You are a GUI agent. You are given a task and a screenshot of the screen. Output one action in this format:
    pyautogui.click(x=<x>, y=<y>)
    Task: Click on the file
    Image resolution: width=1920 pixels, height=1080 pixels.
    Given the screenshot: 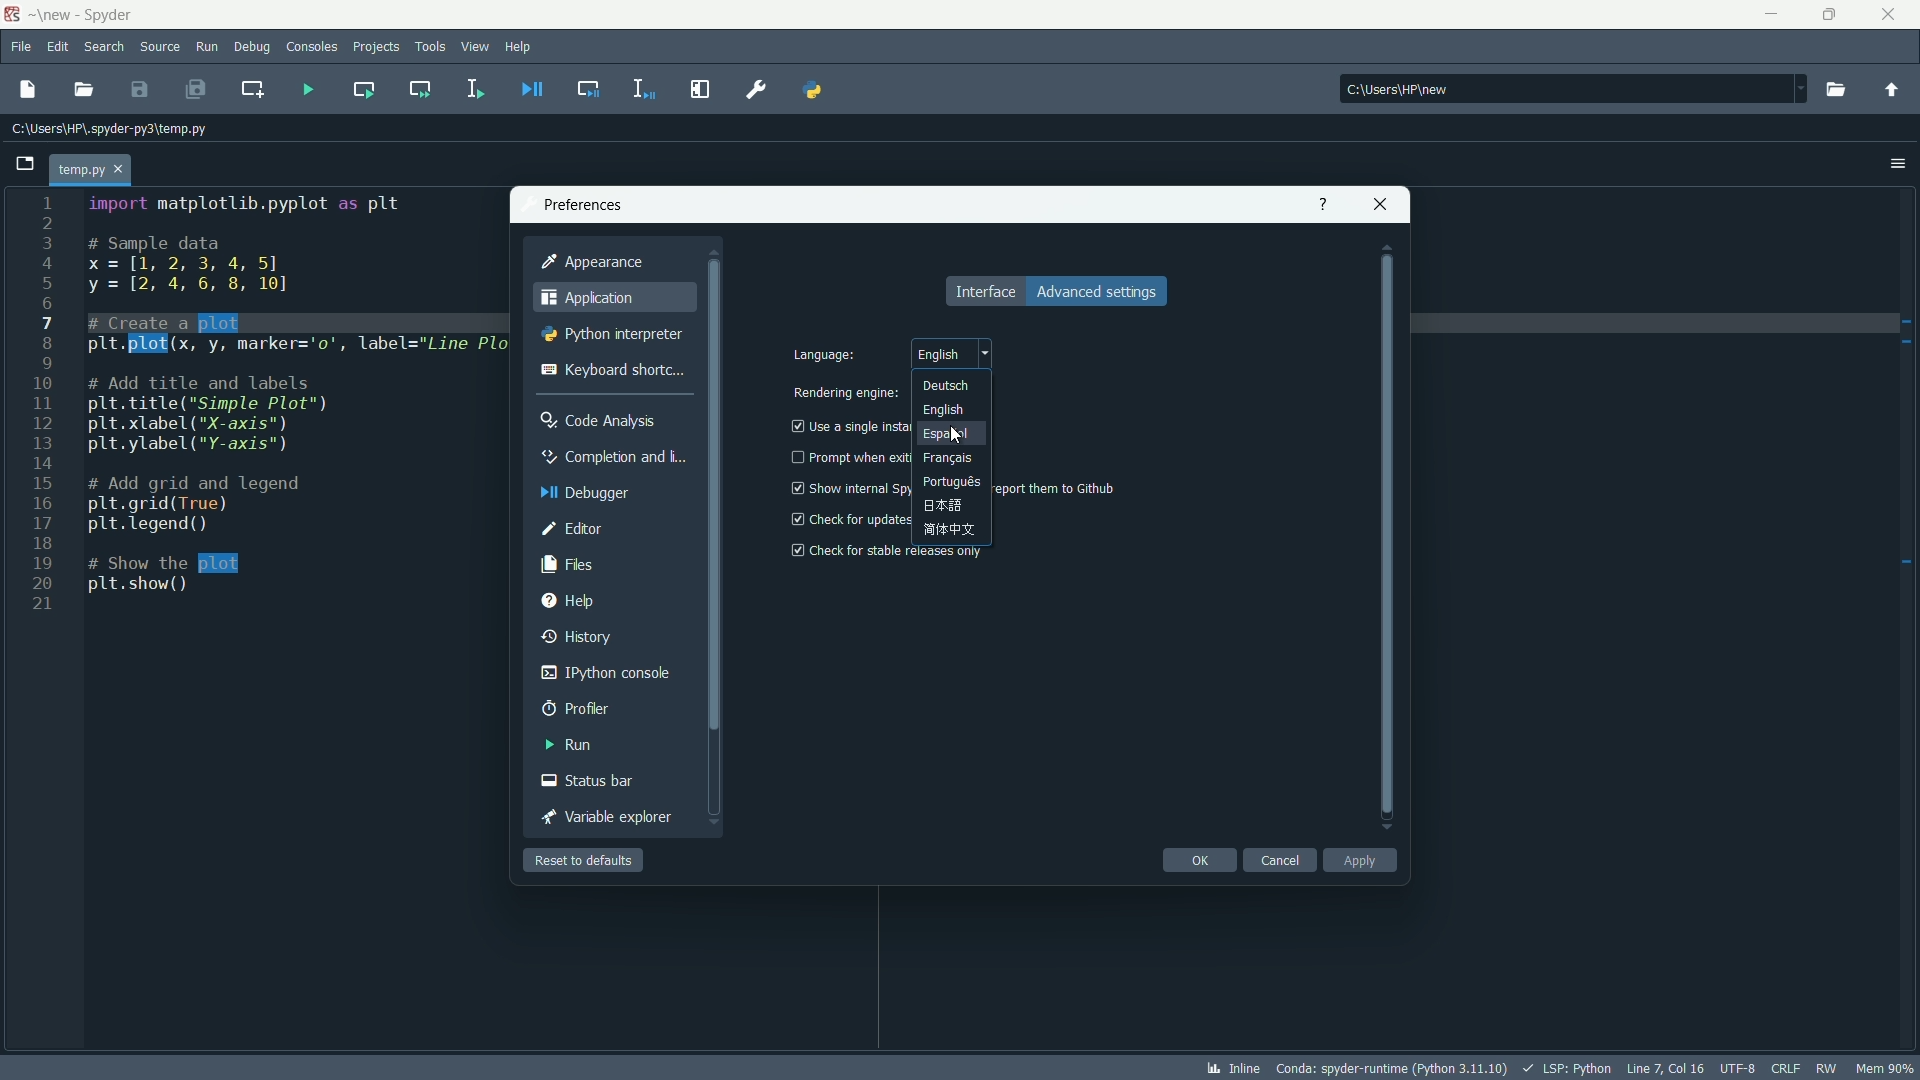 What is the action you would take?
    pyautogui.click(x=21, y=49)
    